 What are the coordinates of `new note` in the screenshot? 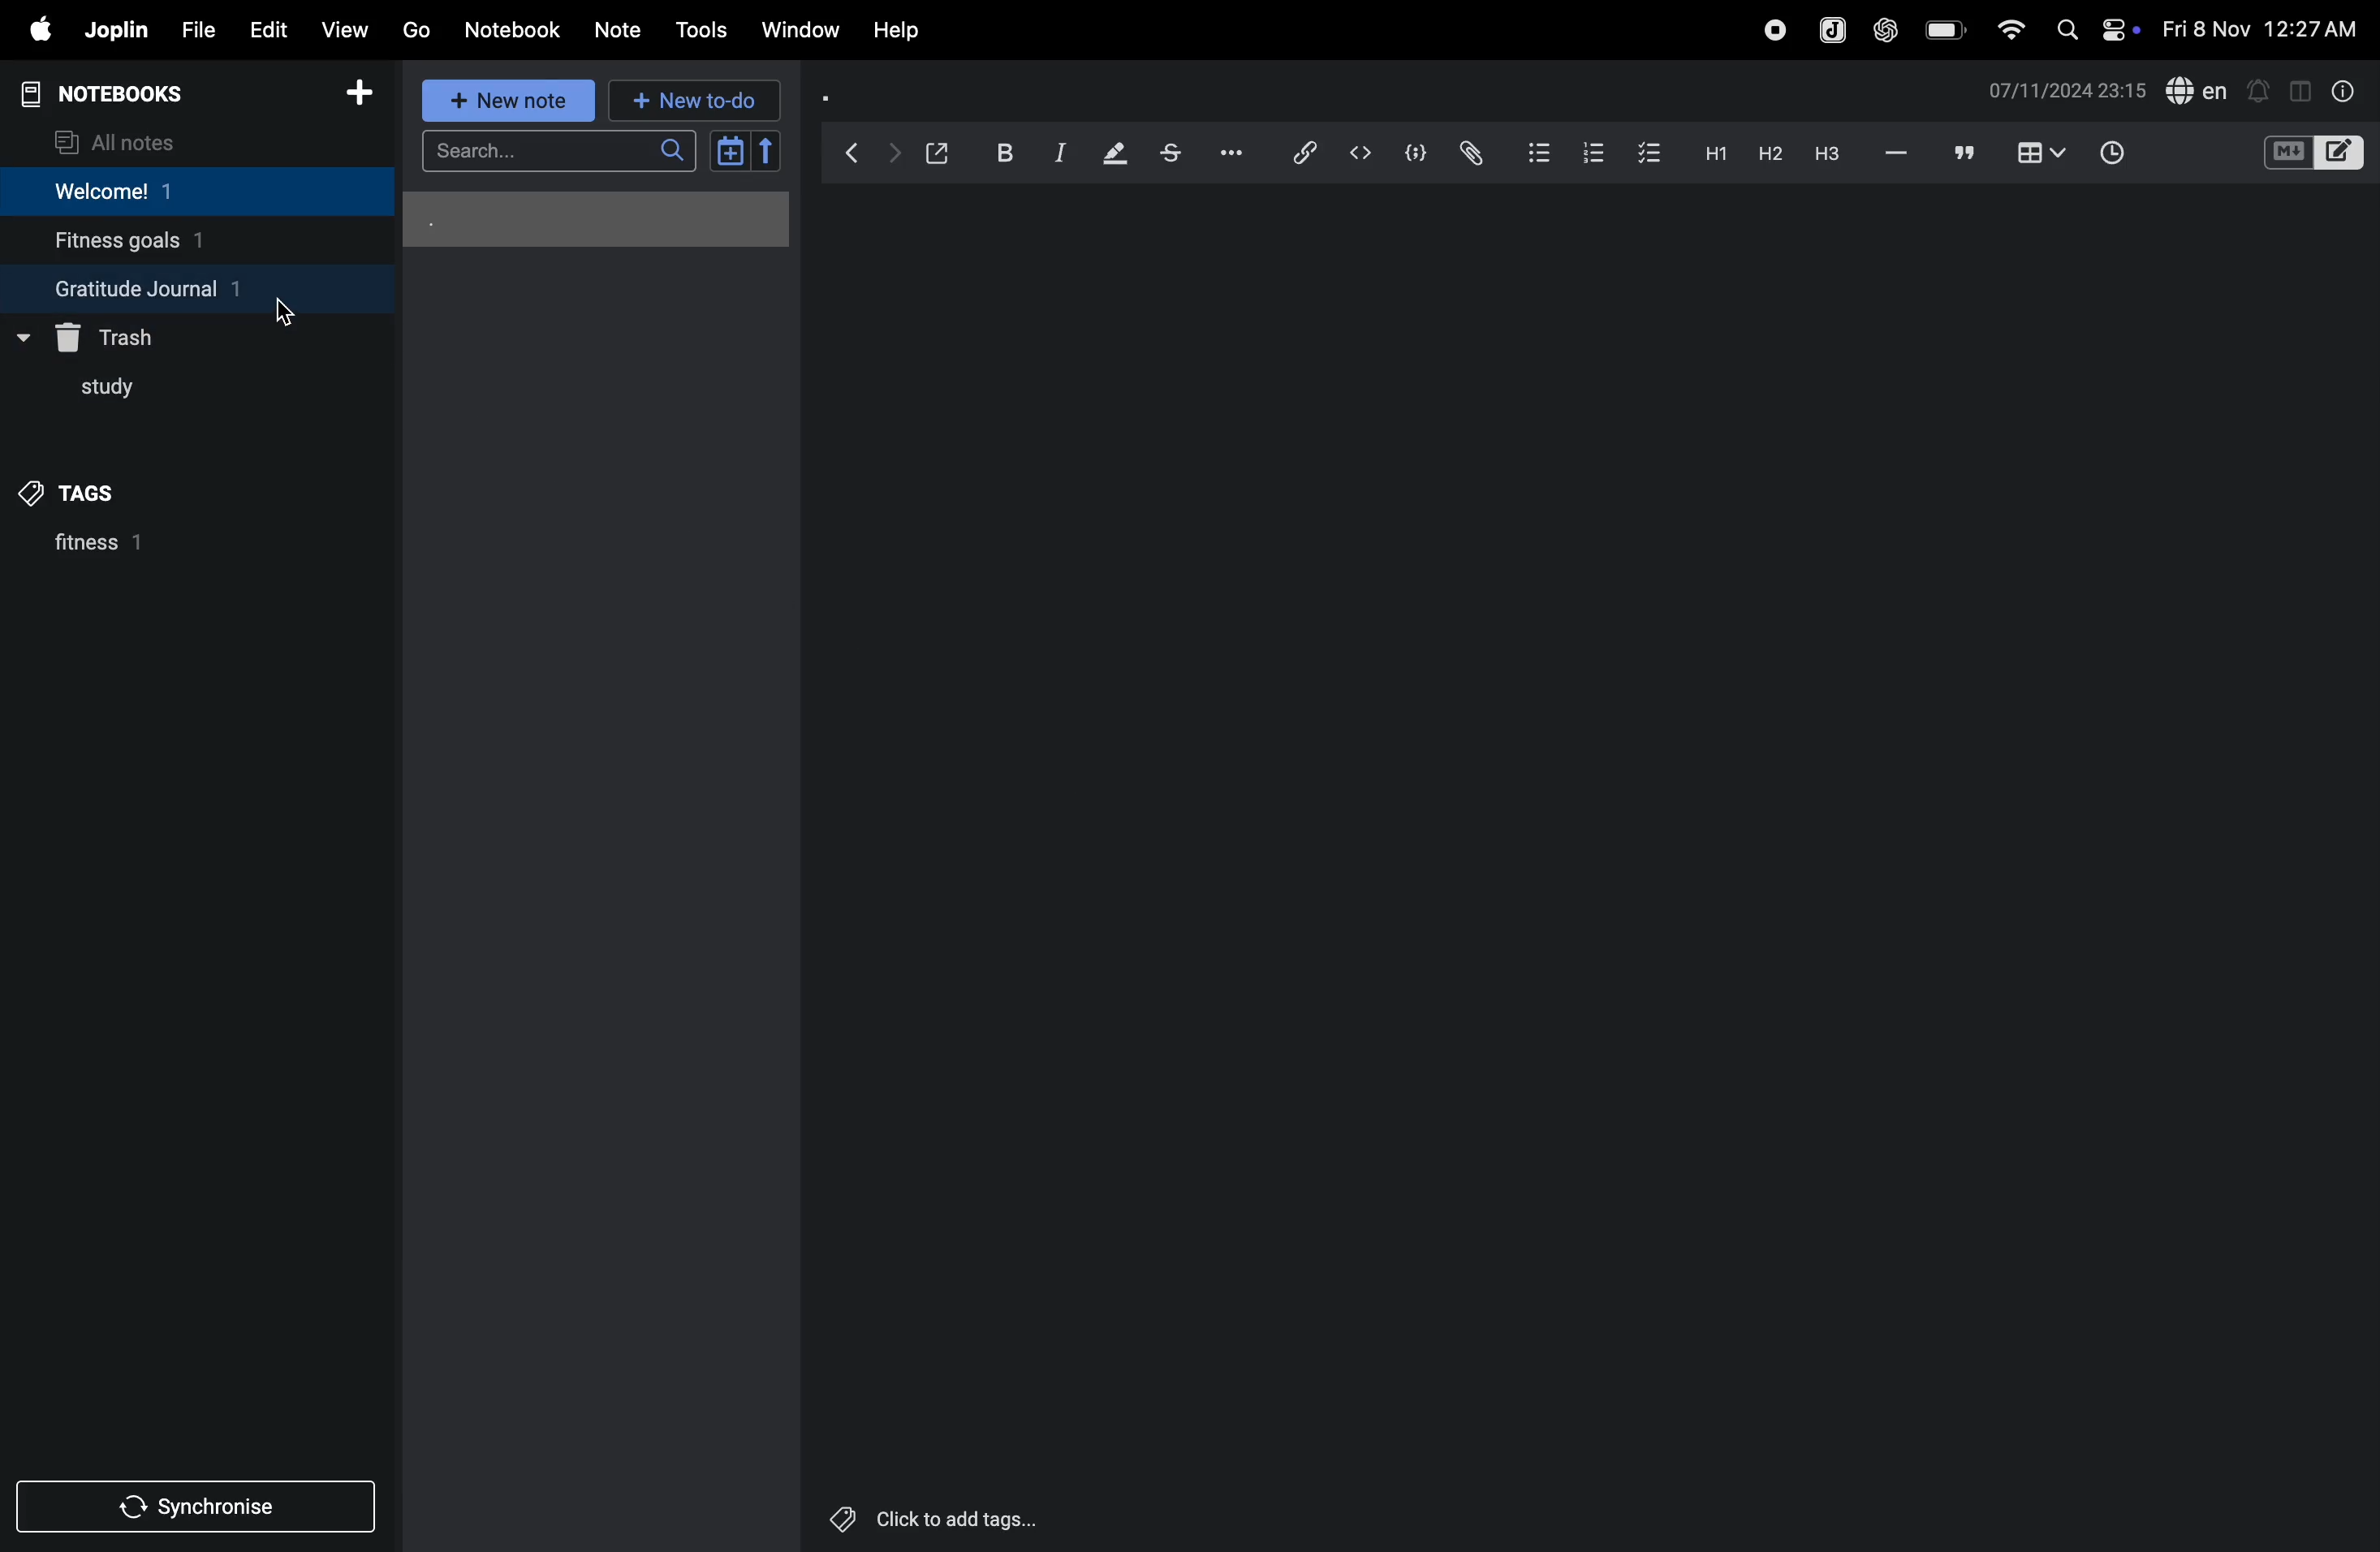 It's located at (511, 103).